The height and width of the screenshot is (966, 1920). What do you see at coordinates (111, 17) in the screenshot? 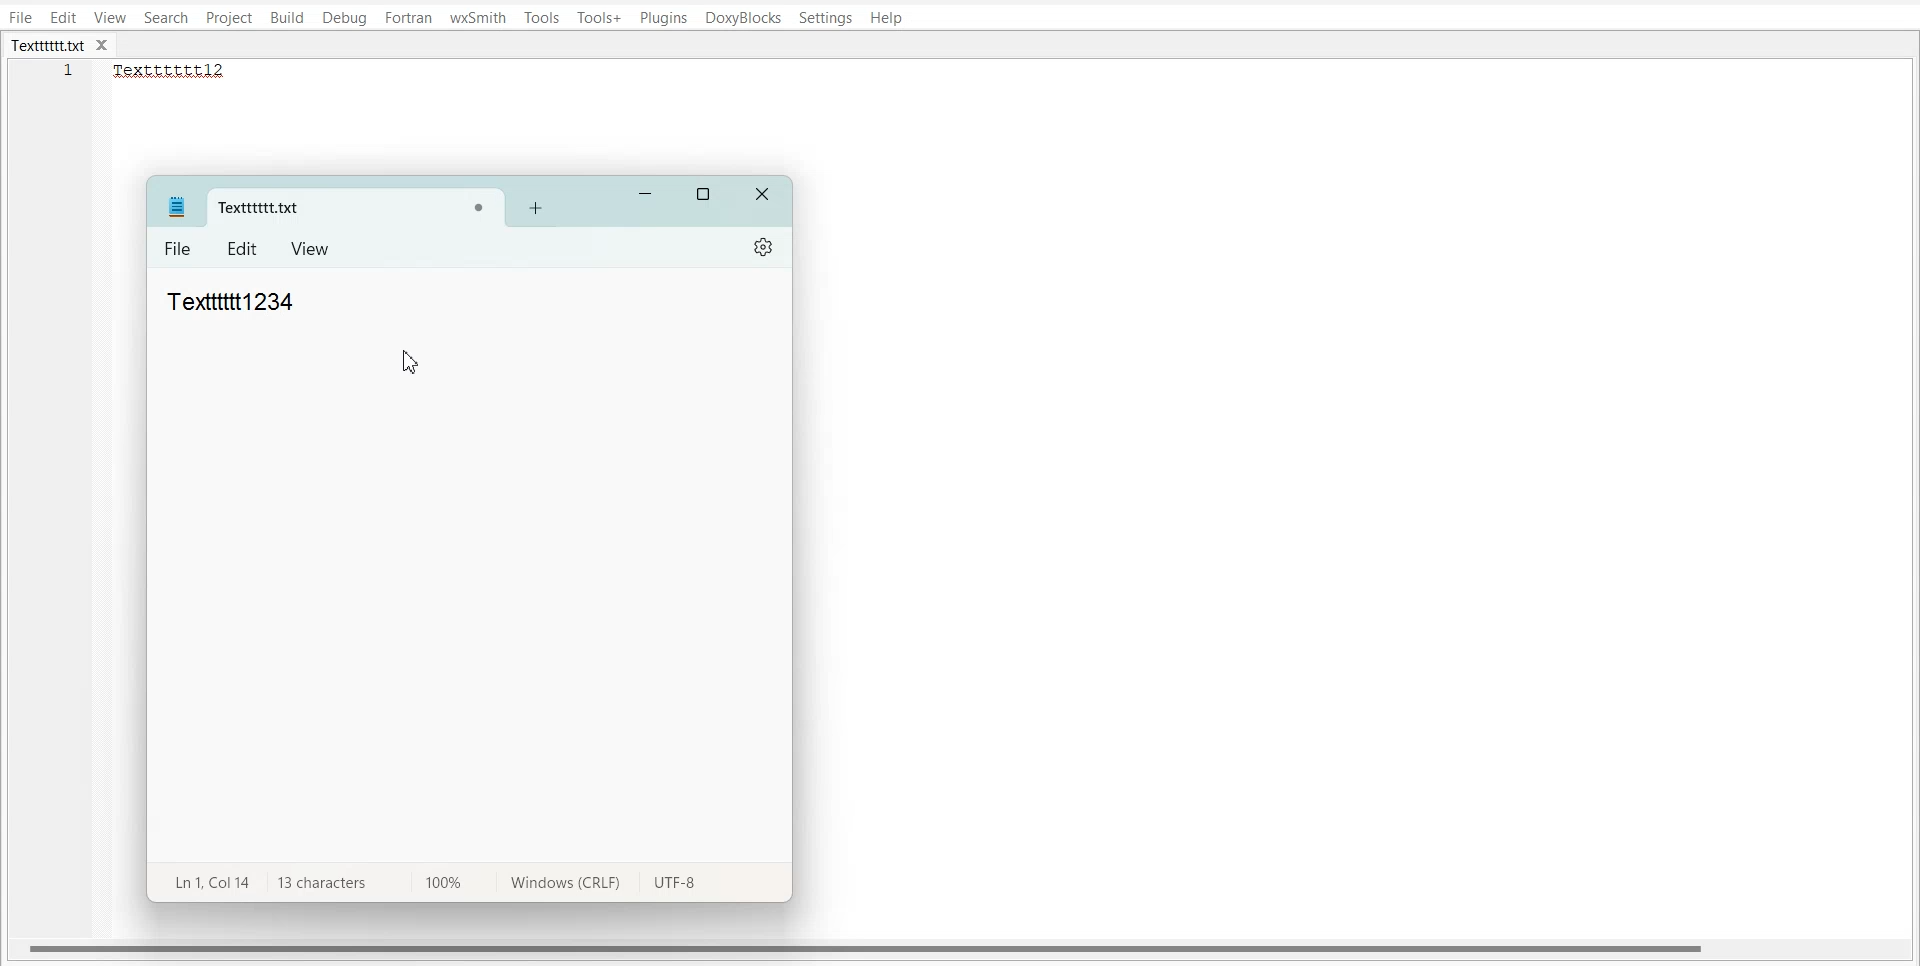
I see `View` at bounding box center [111, 17].